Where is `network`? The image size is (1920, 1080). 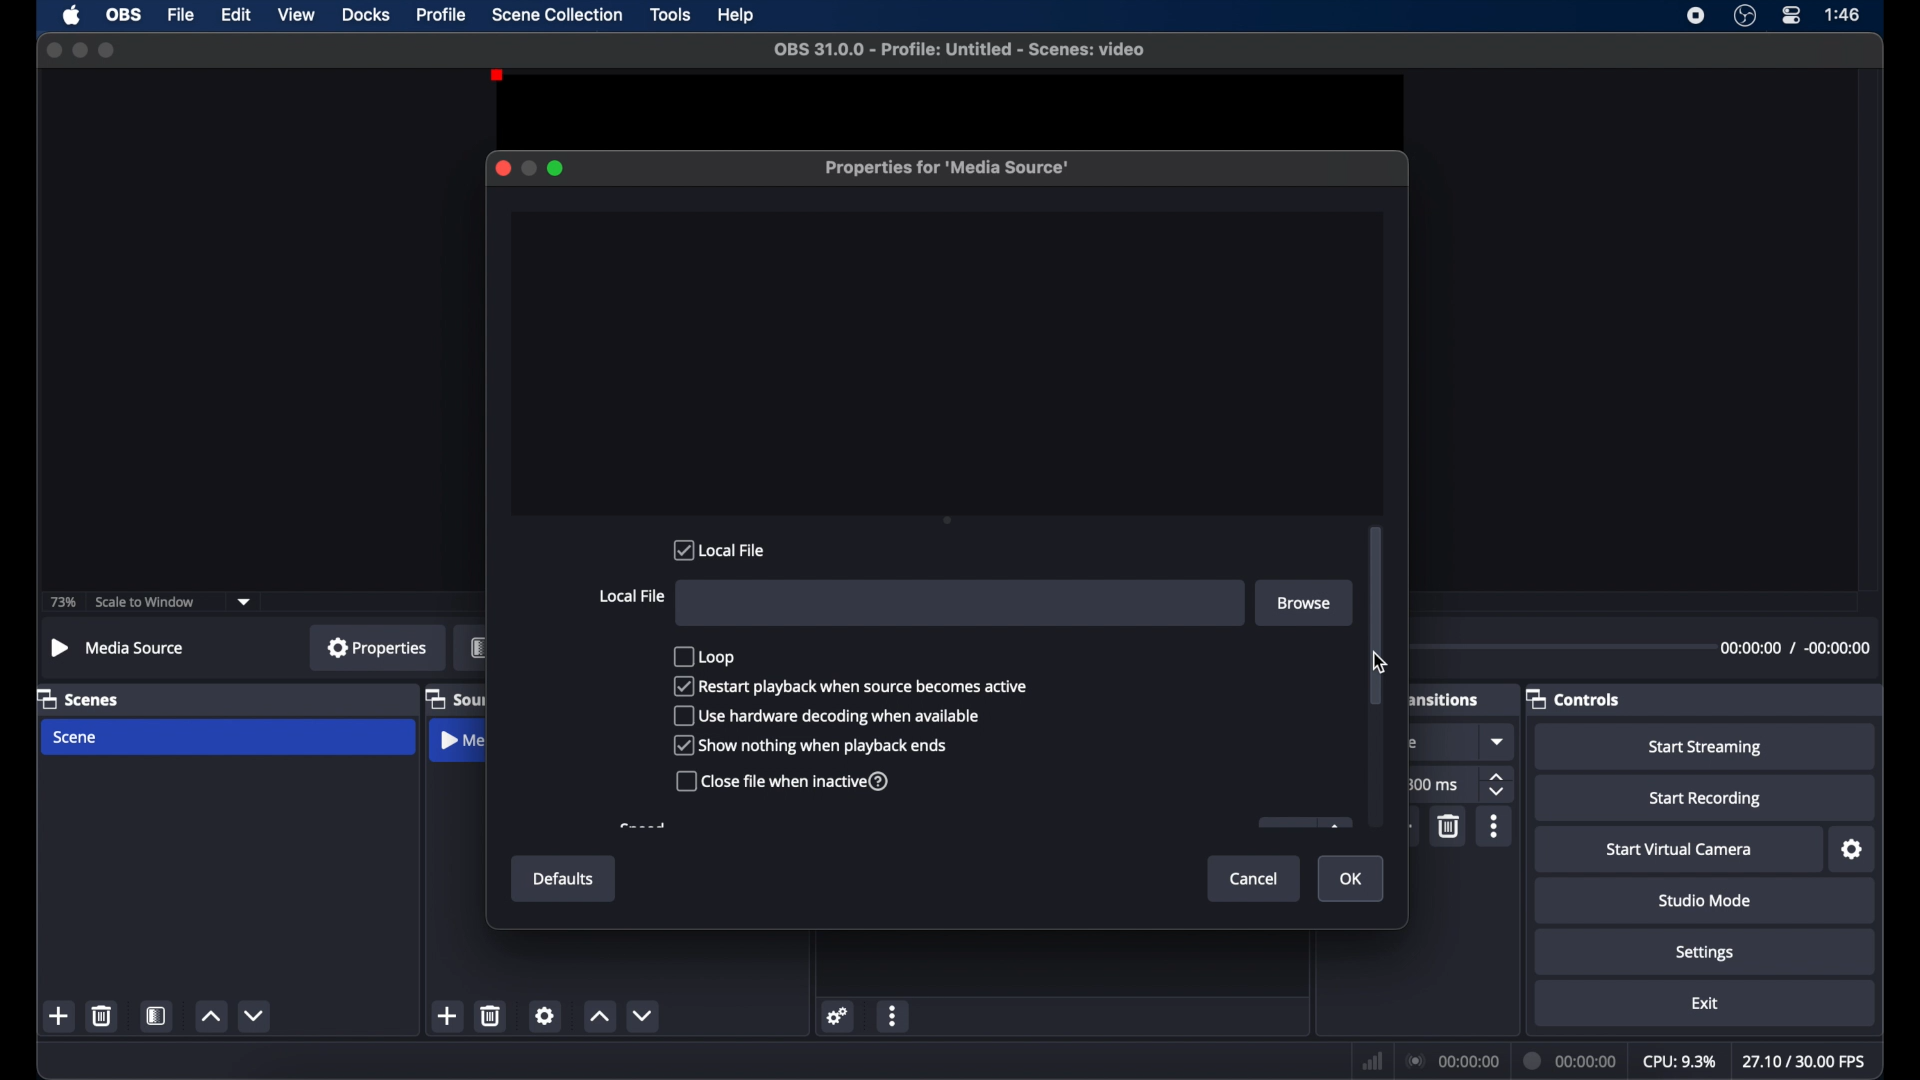
network is located at coordinates (1373, 1063).